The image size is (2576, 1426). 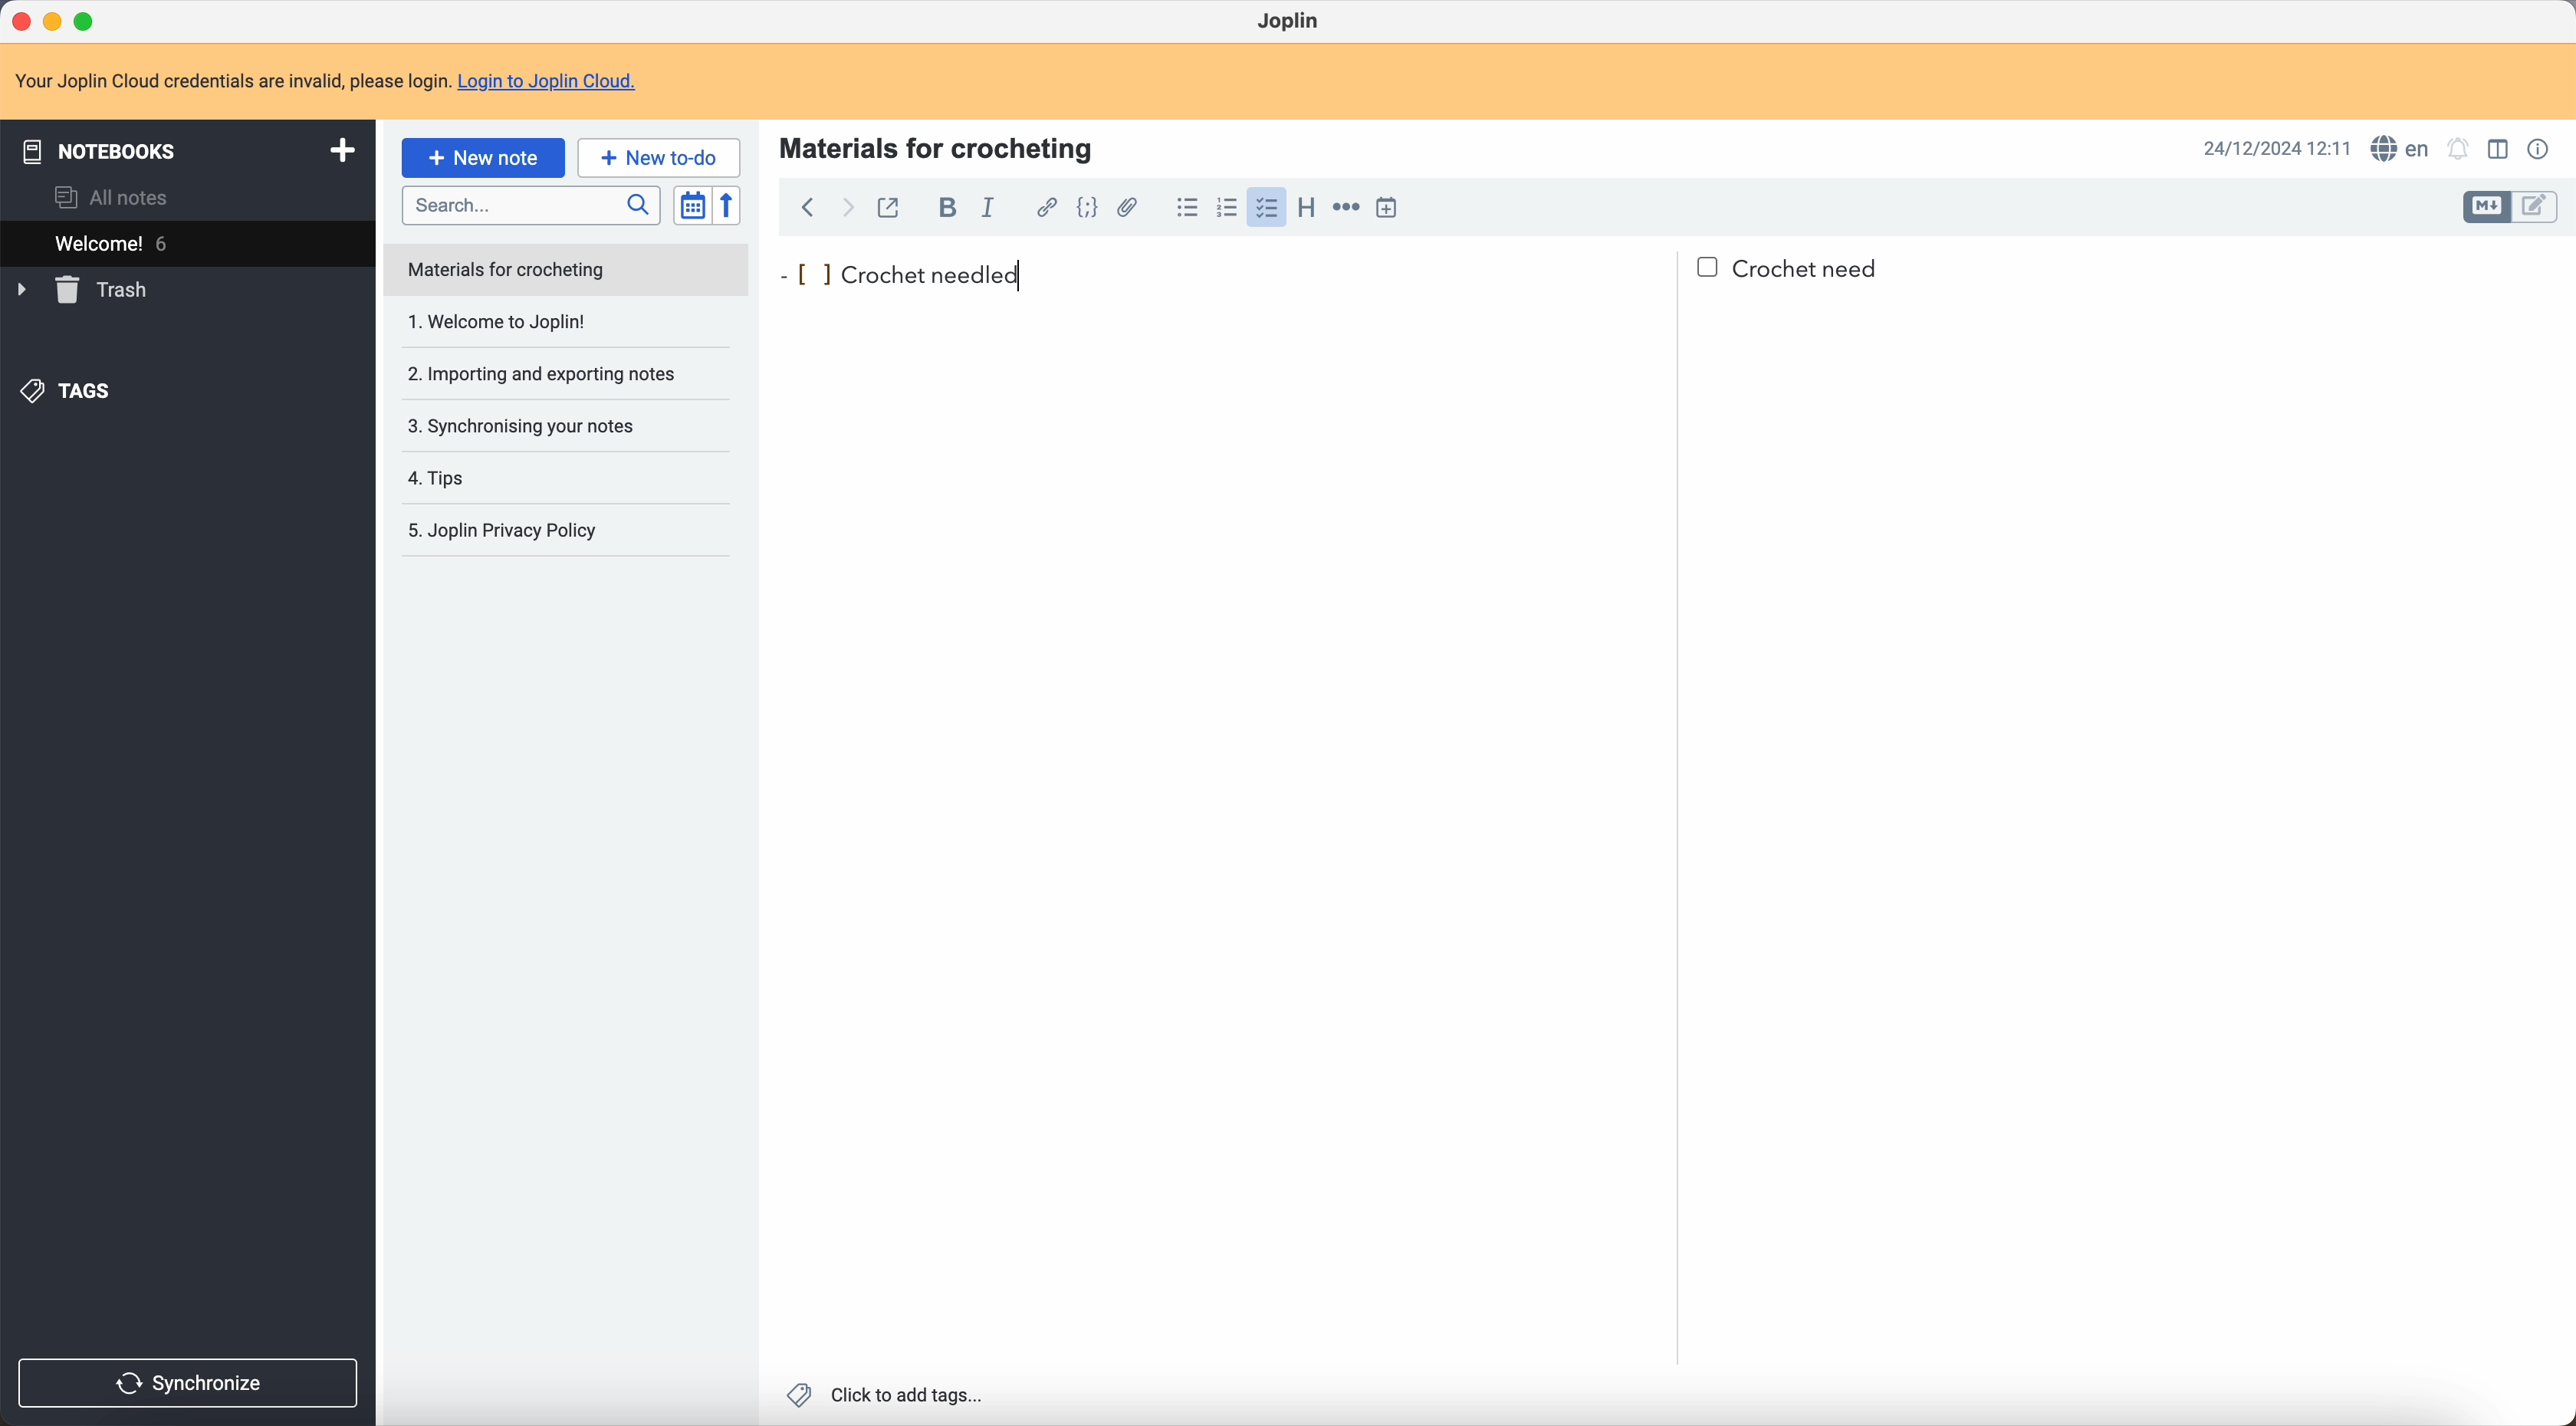 I want to click on toggle edit layout, so click(x=2501, y=148).